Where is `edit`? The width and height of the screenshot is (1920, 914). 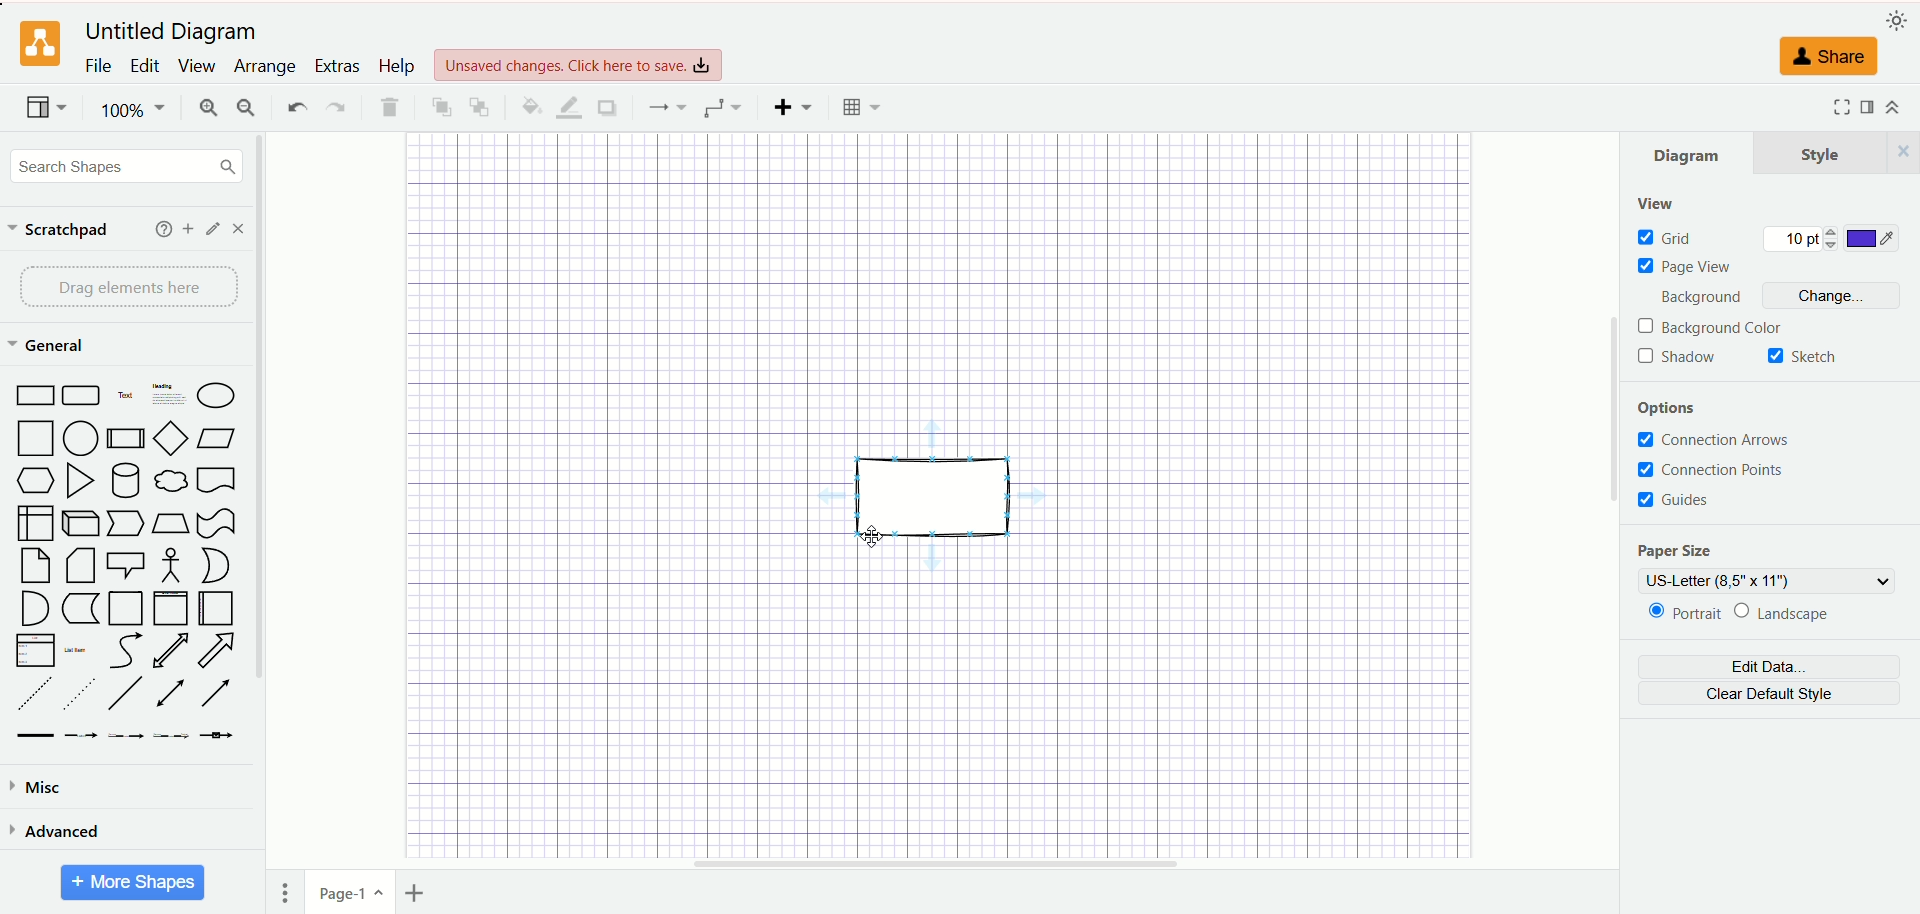
edit is located at coordinates (141, 64).